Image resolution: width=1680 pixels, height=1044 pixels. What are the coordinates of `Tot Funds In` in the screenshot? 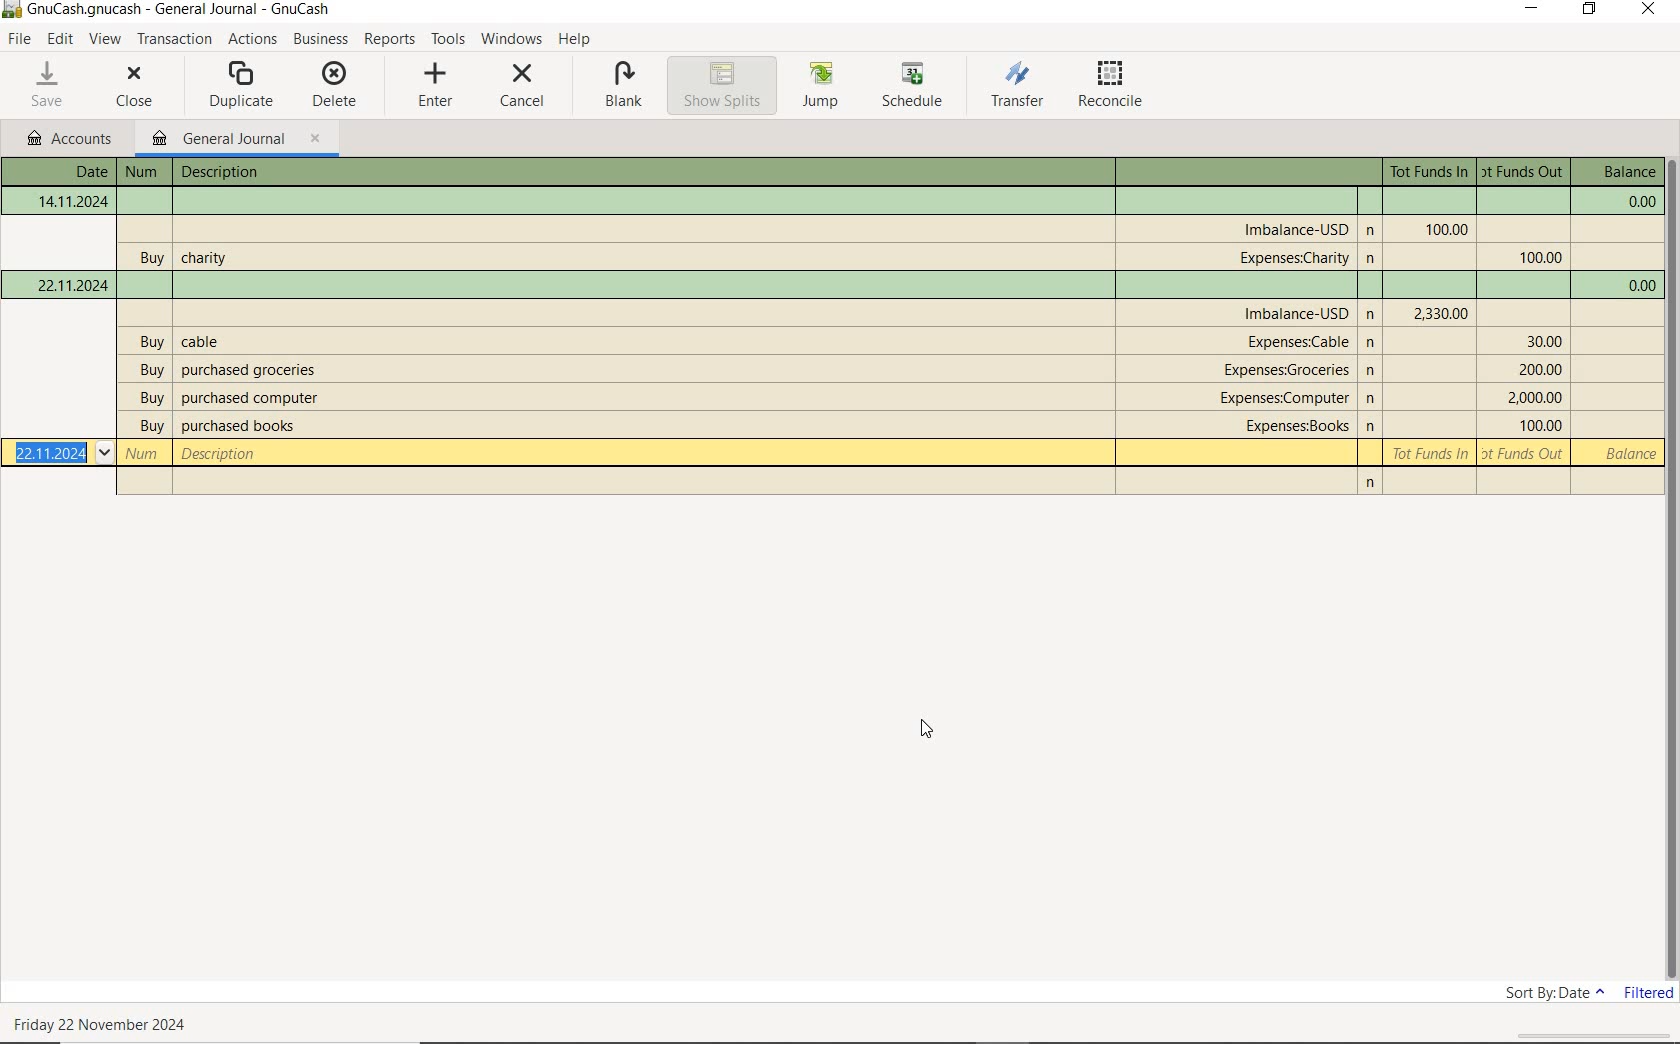 It's located at (1440, 313).